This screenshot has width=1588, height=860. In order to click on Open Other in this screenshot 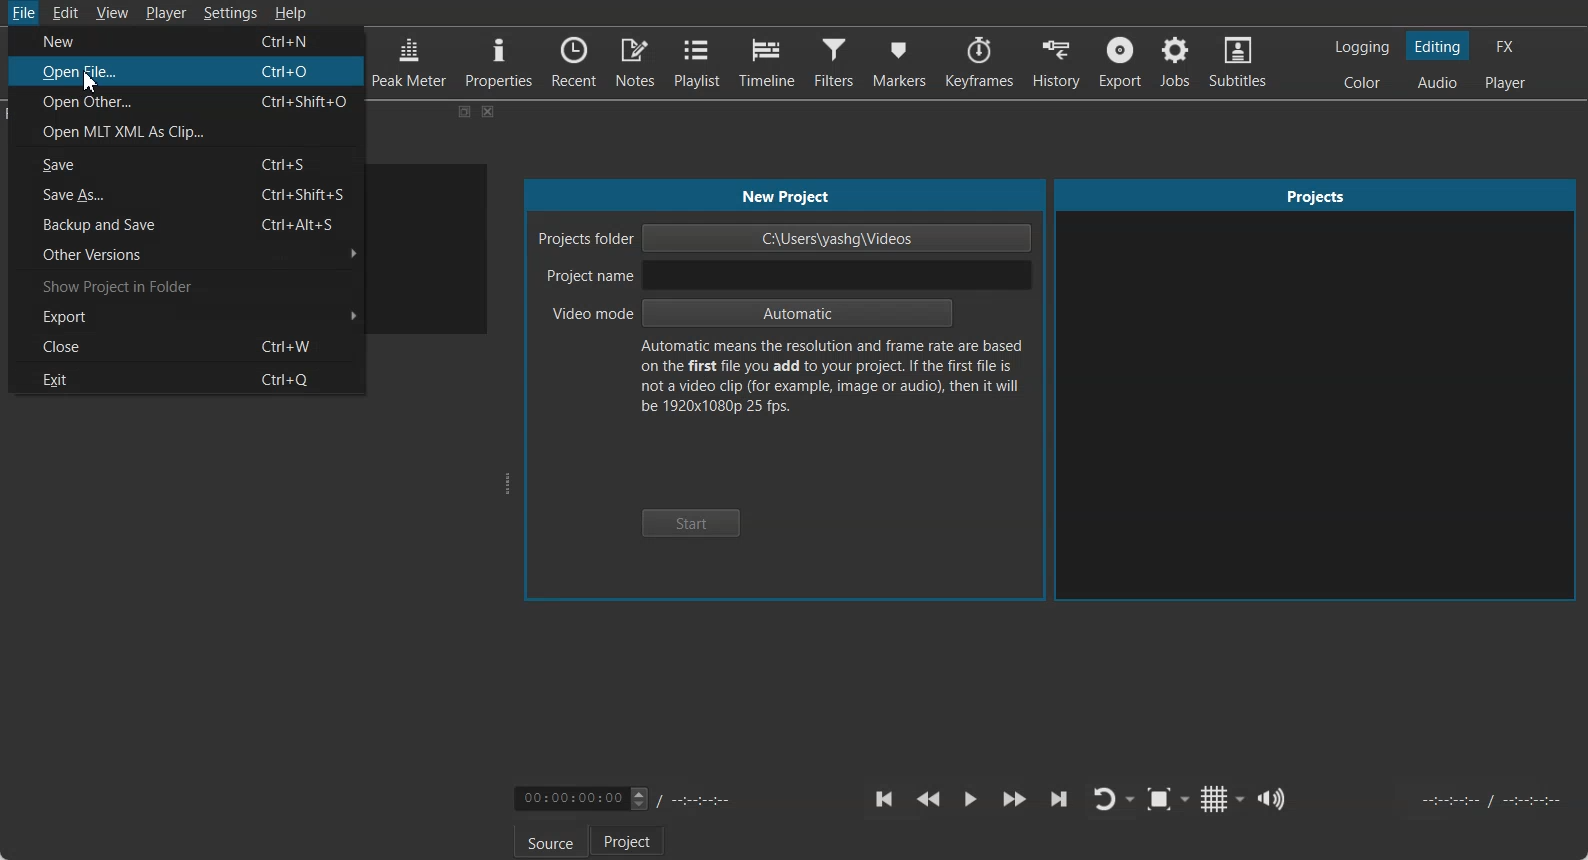, I will do `click(120, 103)`.